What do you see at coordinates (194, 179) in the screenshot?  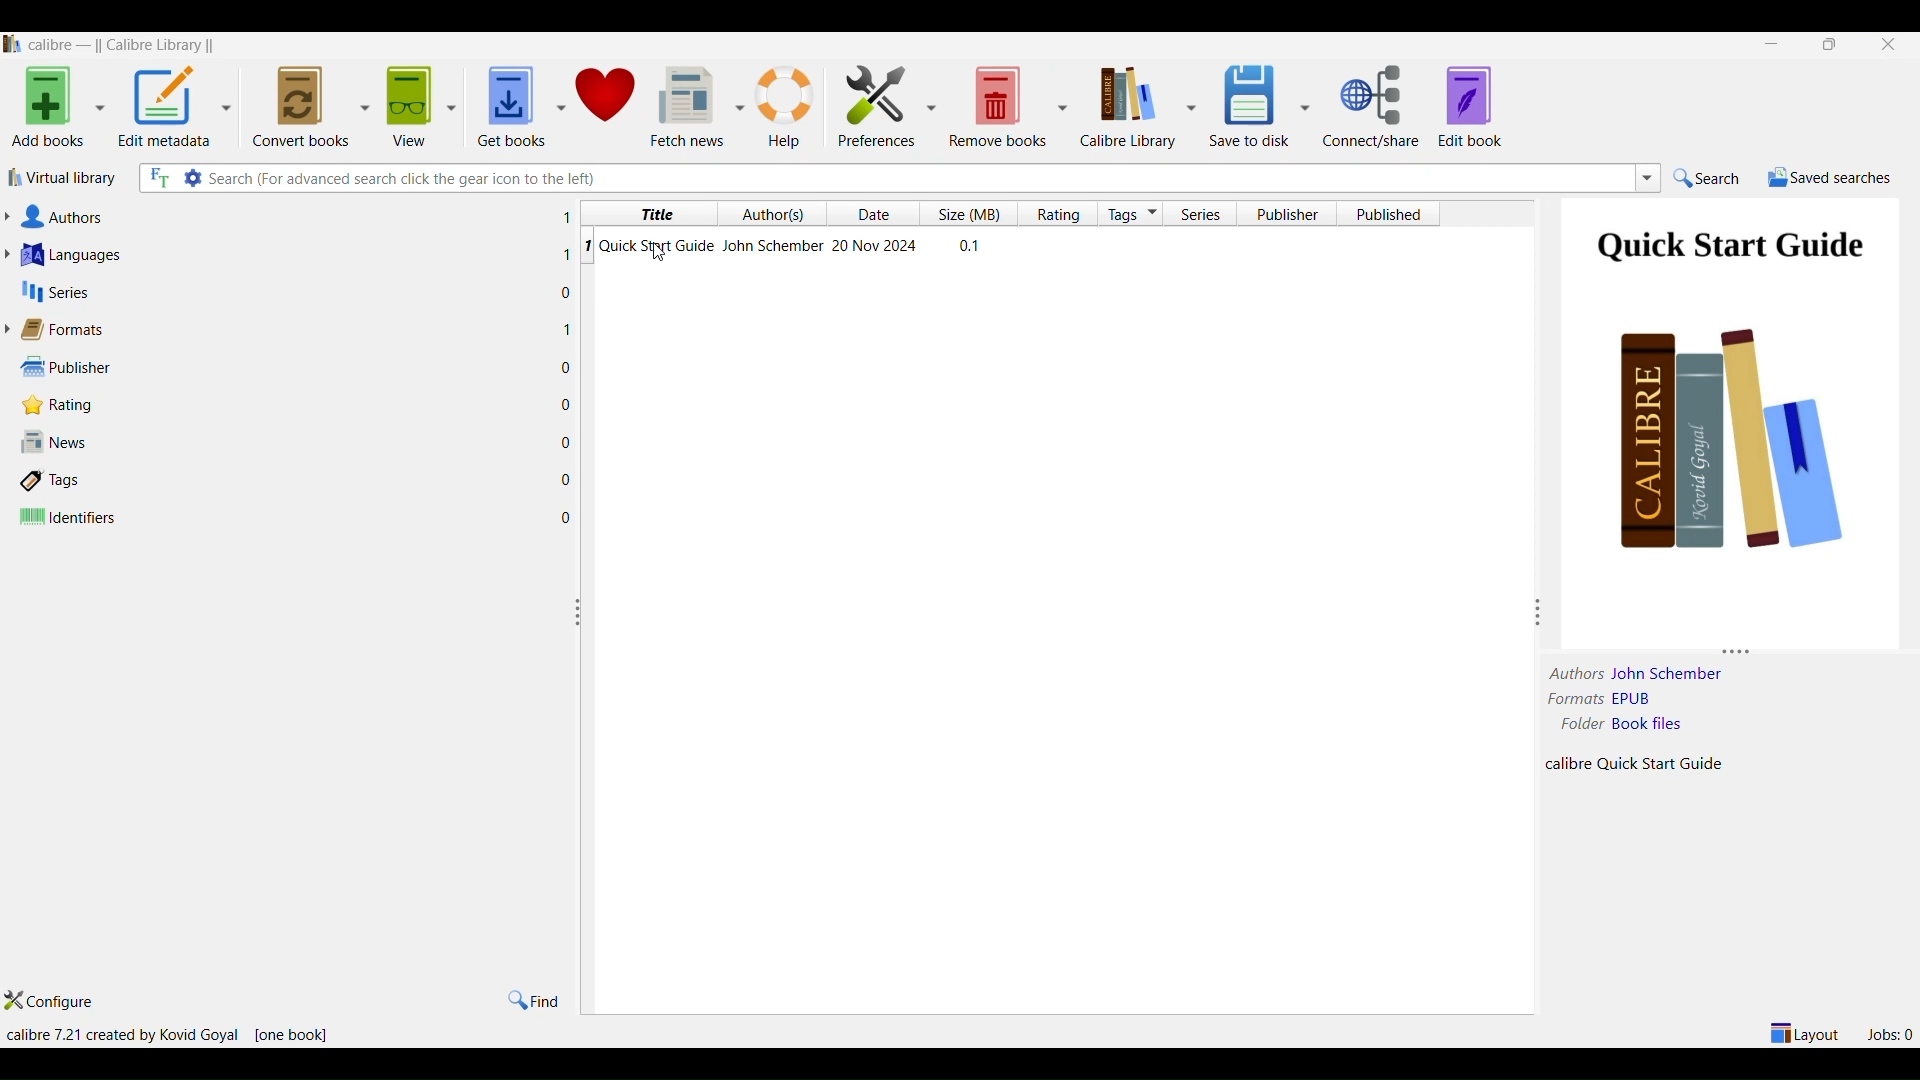 I see `search settings` at bounding box center [194, 179].